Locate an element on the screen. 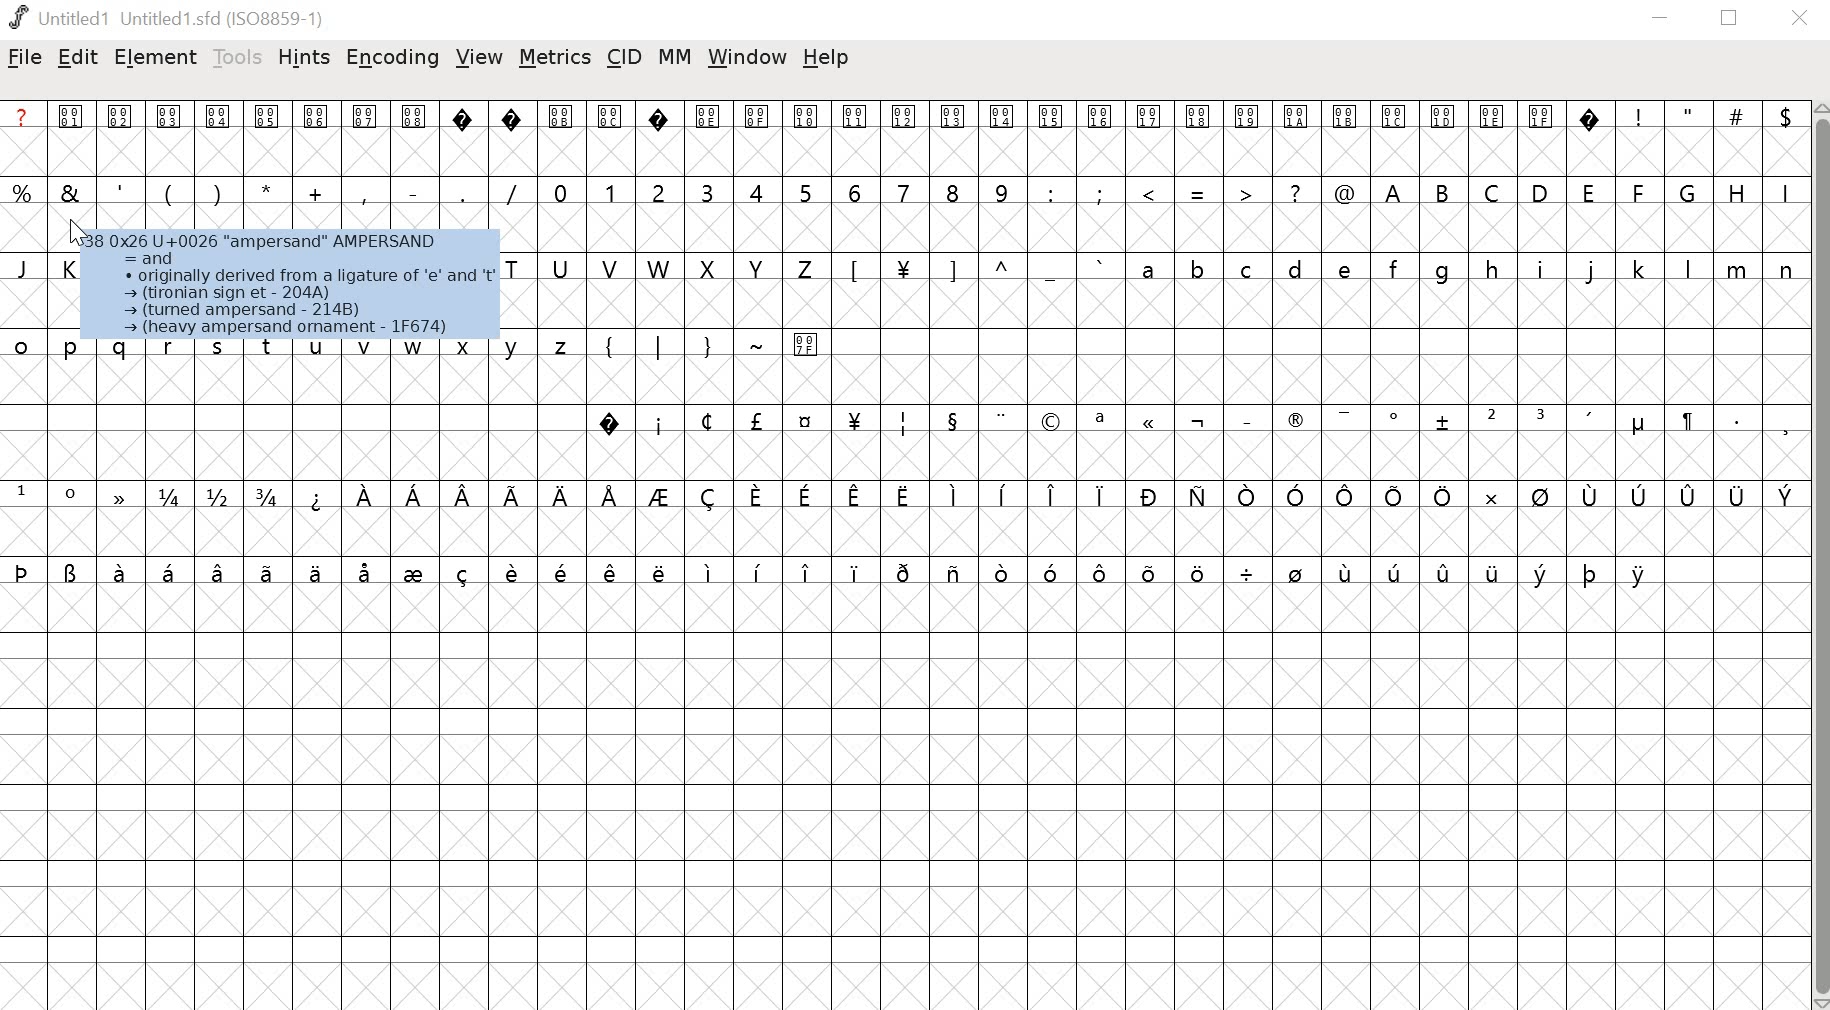  001A is located at coordinates (1296, 140).